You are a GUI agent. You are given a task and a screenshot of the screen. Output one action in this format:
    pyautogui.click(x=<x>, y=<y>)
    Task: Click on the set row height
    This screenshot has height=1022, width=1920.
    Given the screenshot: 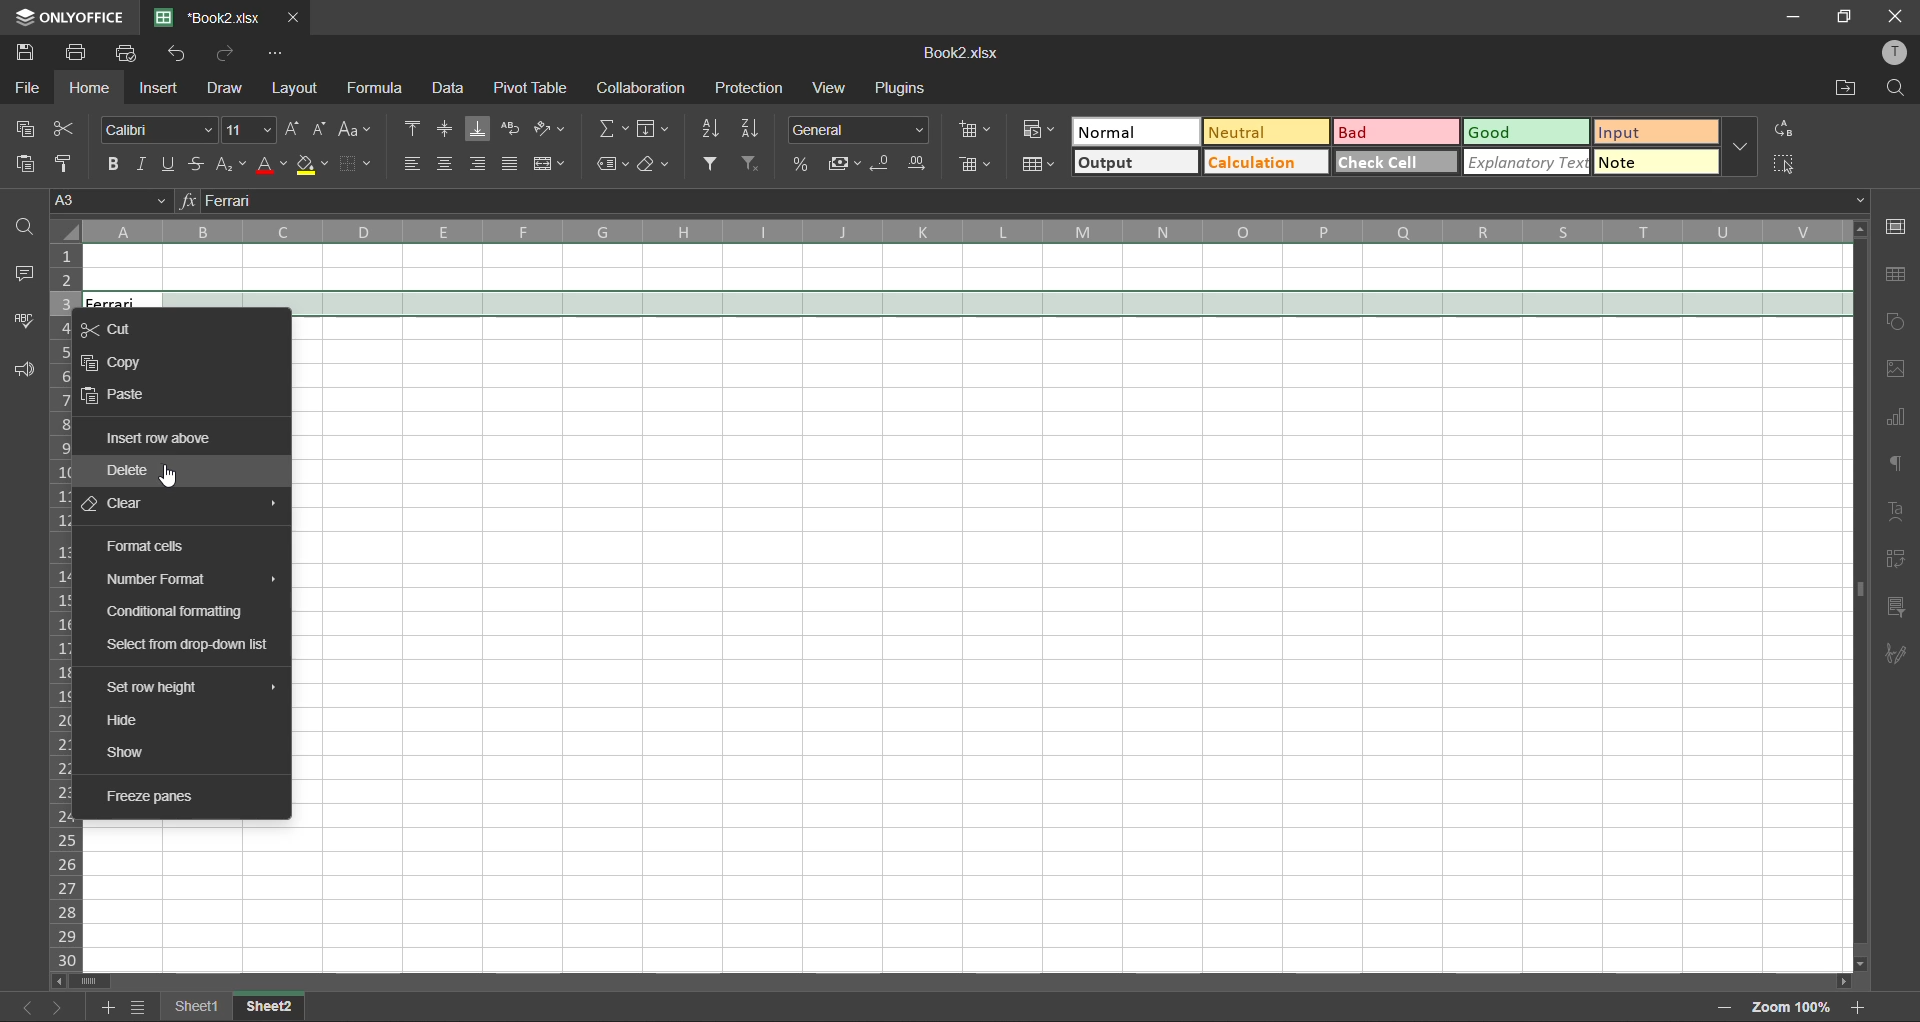 What is the action you would take?
    pyautogui.click(x=149, y=688)
    